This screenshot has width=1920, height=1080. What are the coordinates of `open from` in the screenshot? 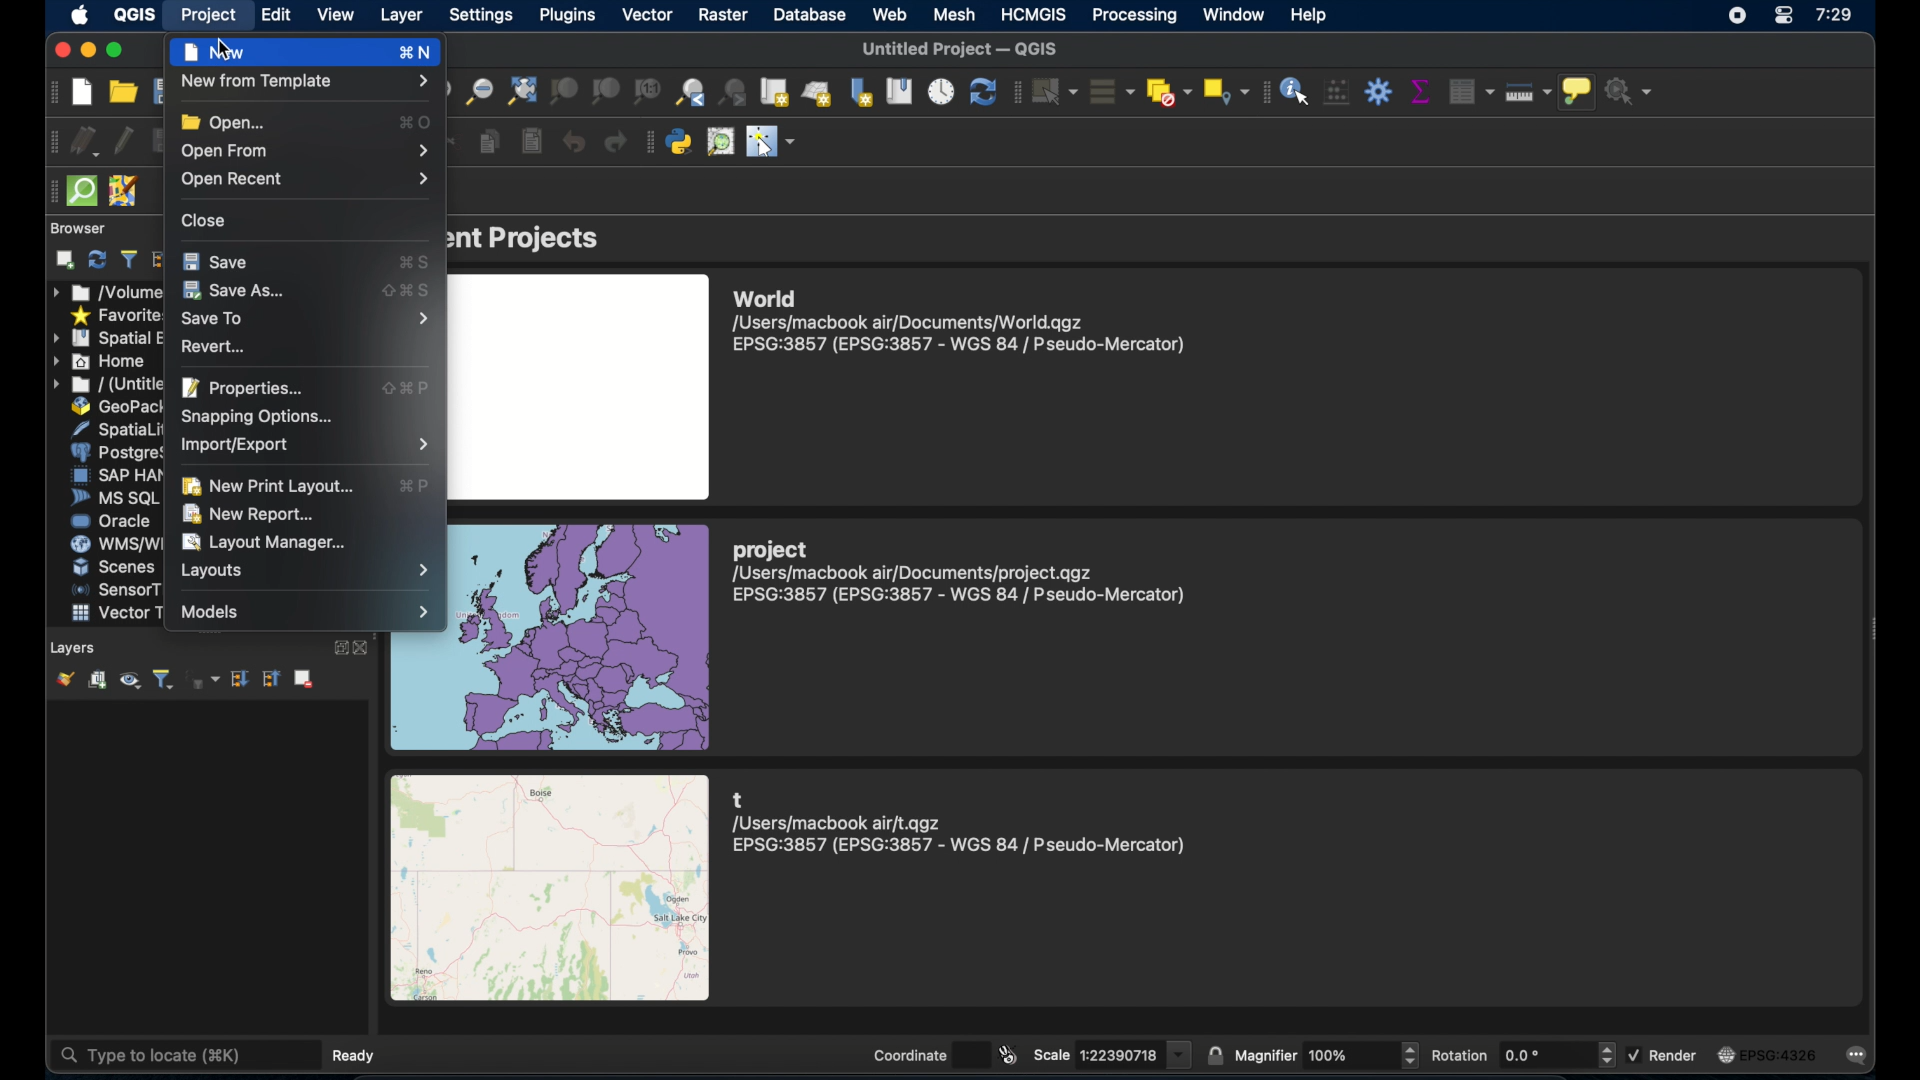 It's located at (304, 151).